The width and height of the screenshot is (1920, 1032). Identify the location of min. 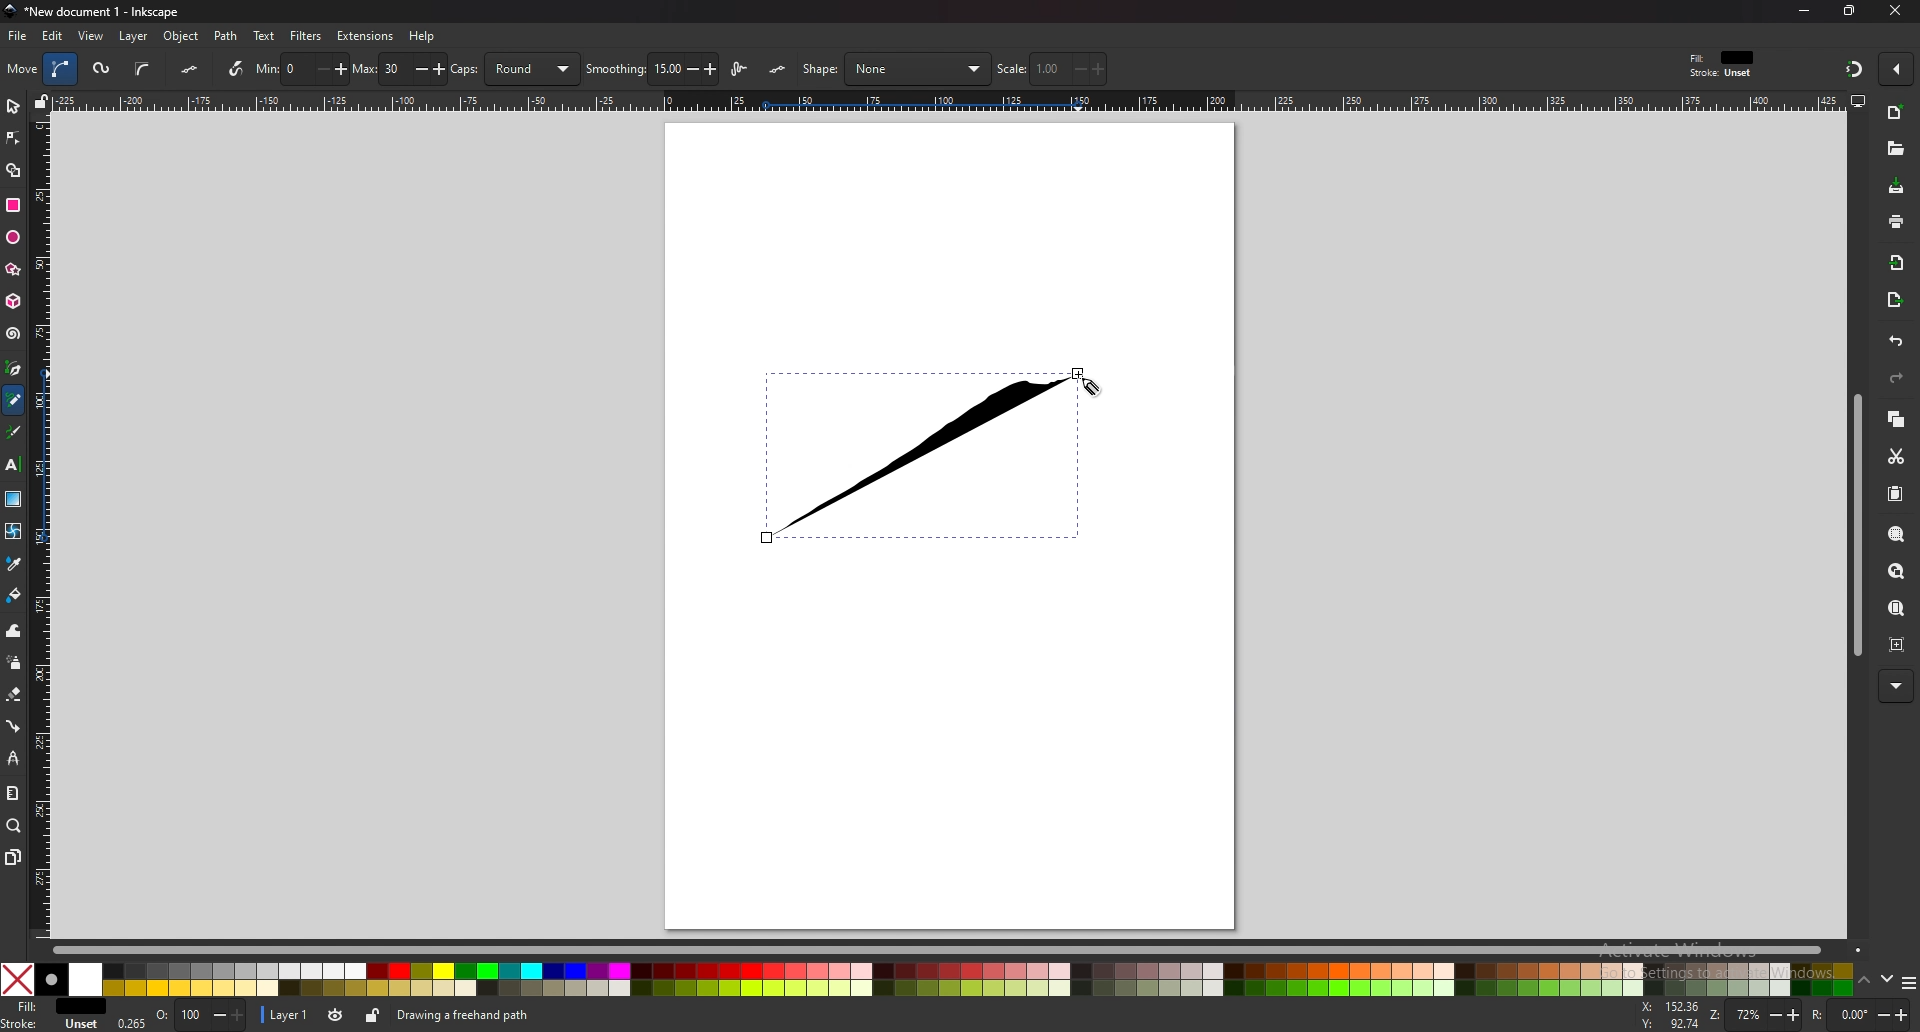
(302, 69).